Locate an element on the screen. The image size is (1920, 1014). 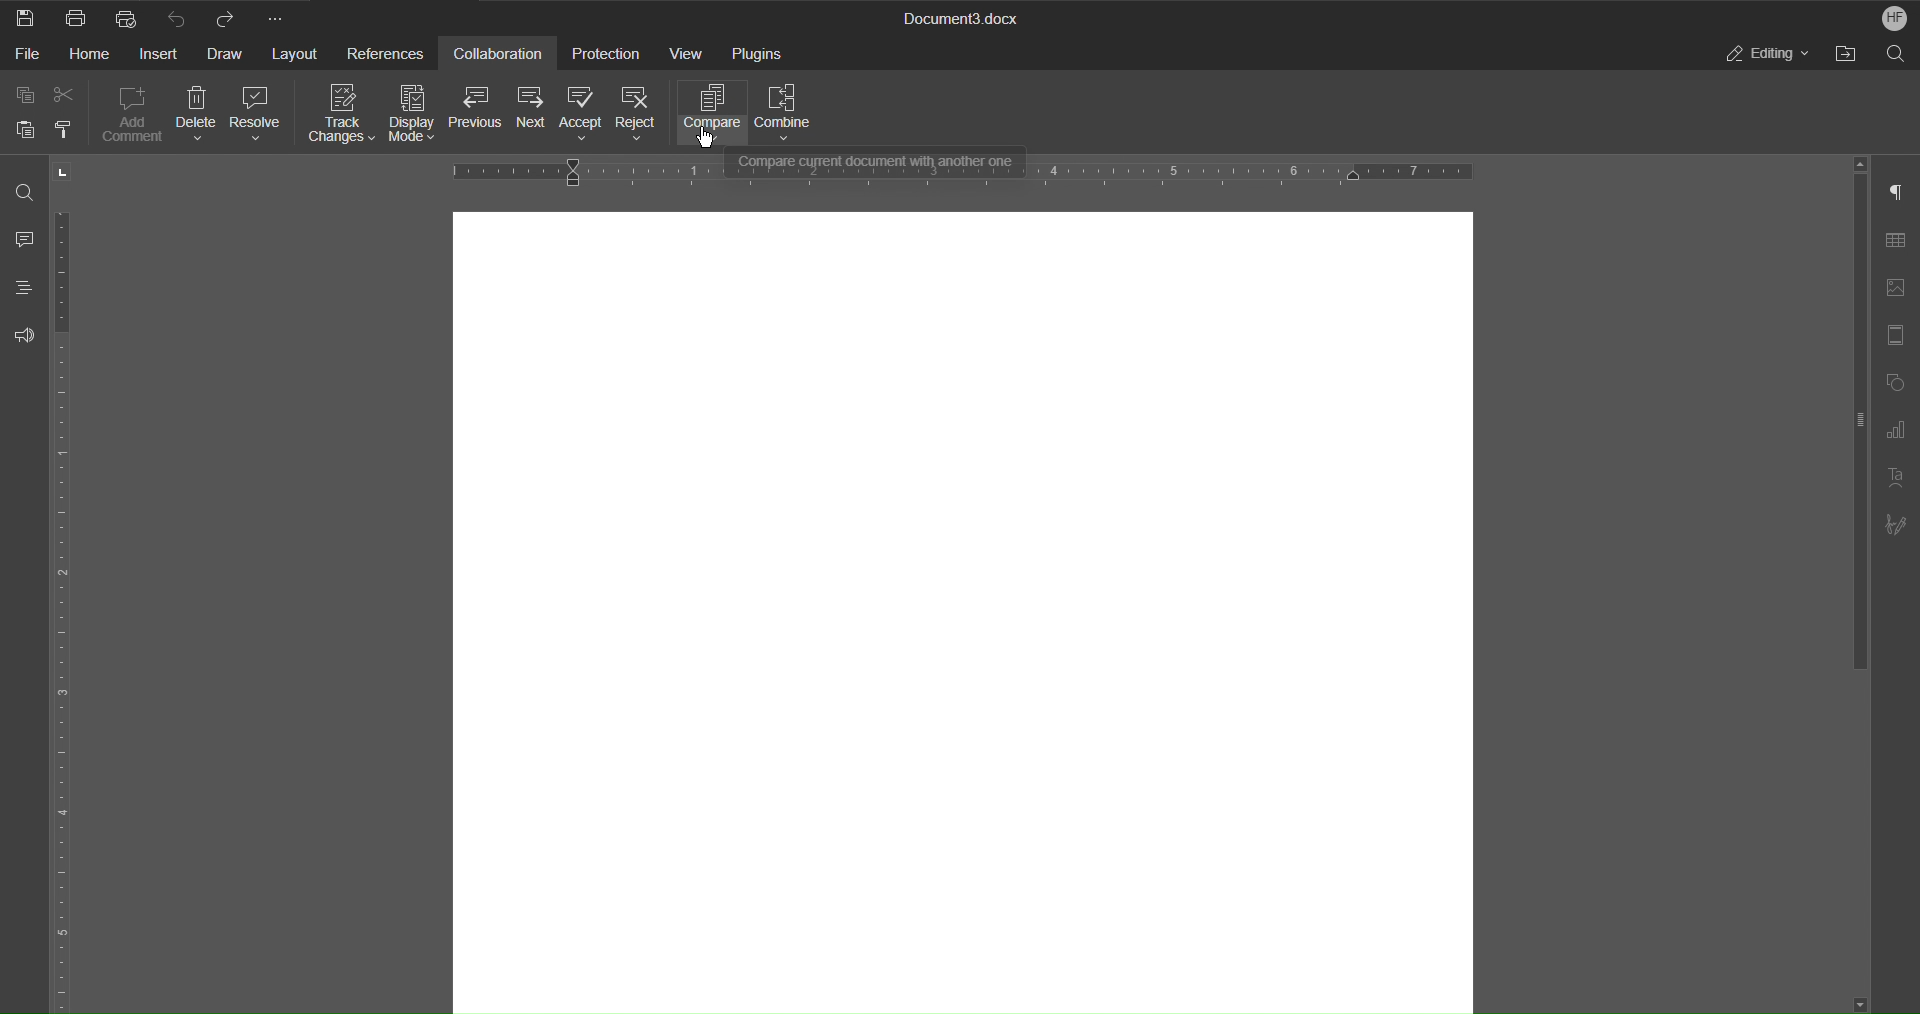
Document3.docx is located at coordinates (964, 16).